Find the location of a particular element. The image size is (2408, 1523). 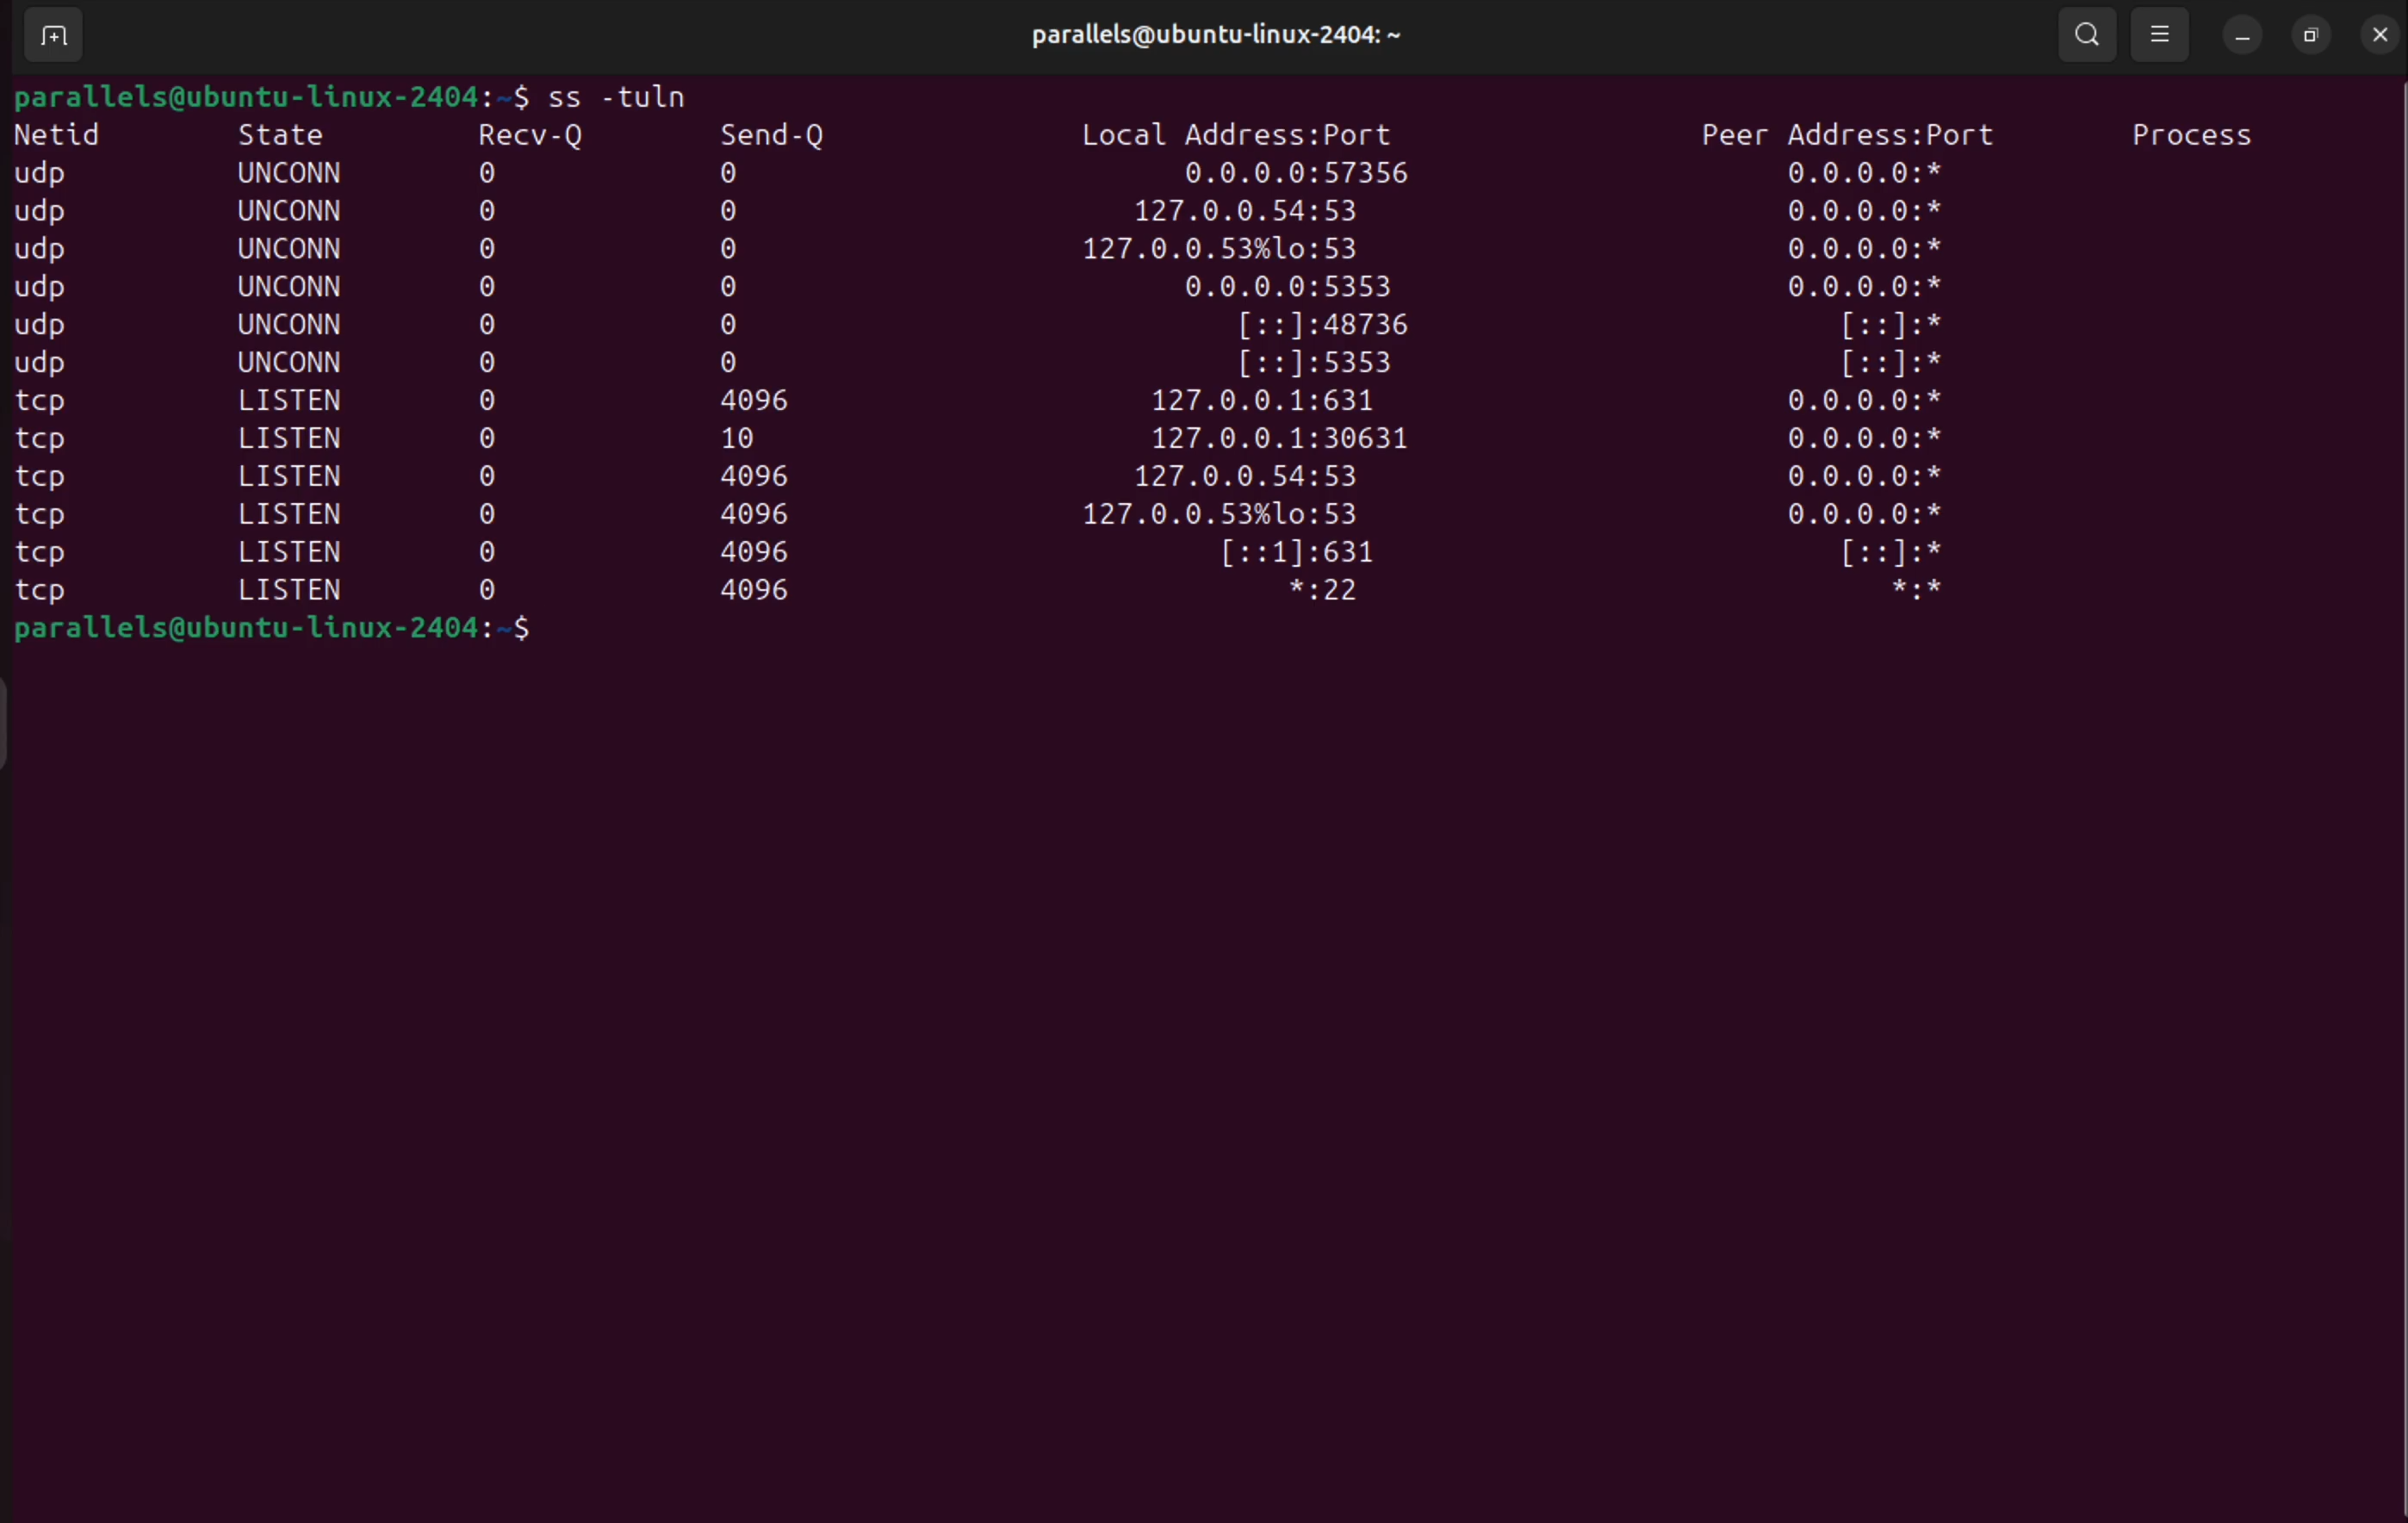

 is located at coordinates (487, 400).